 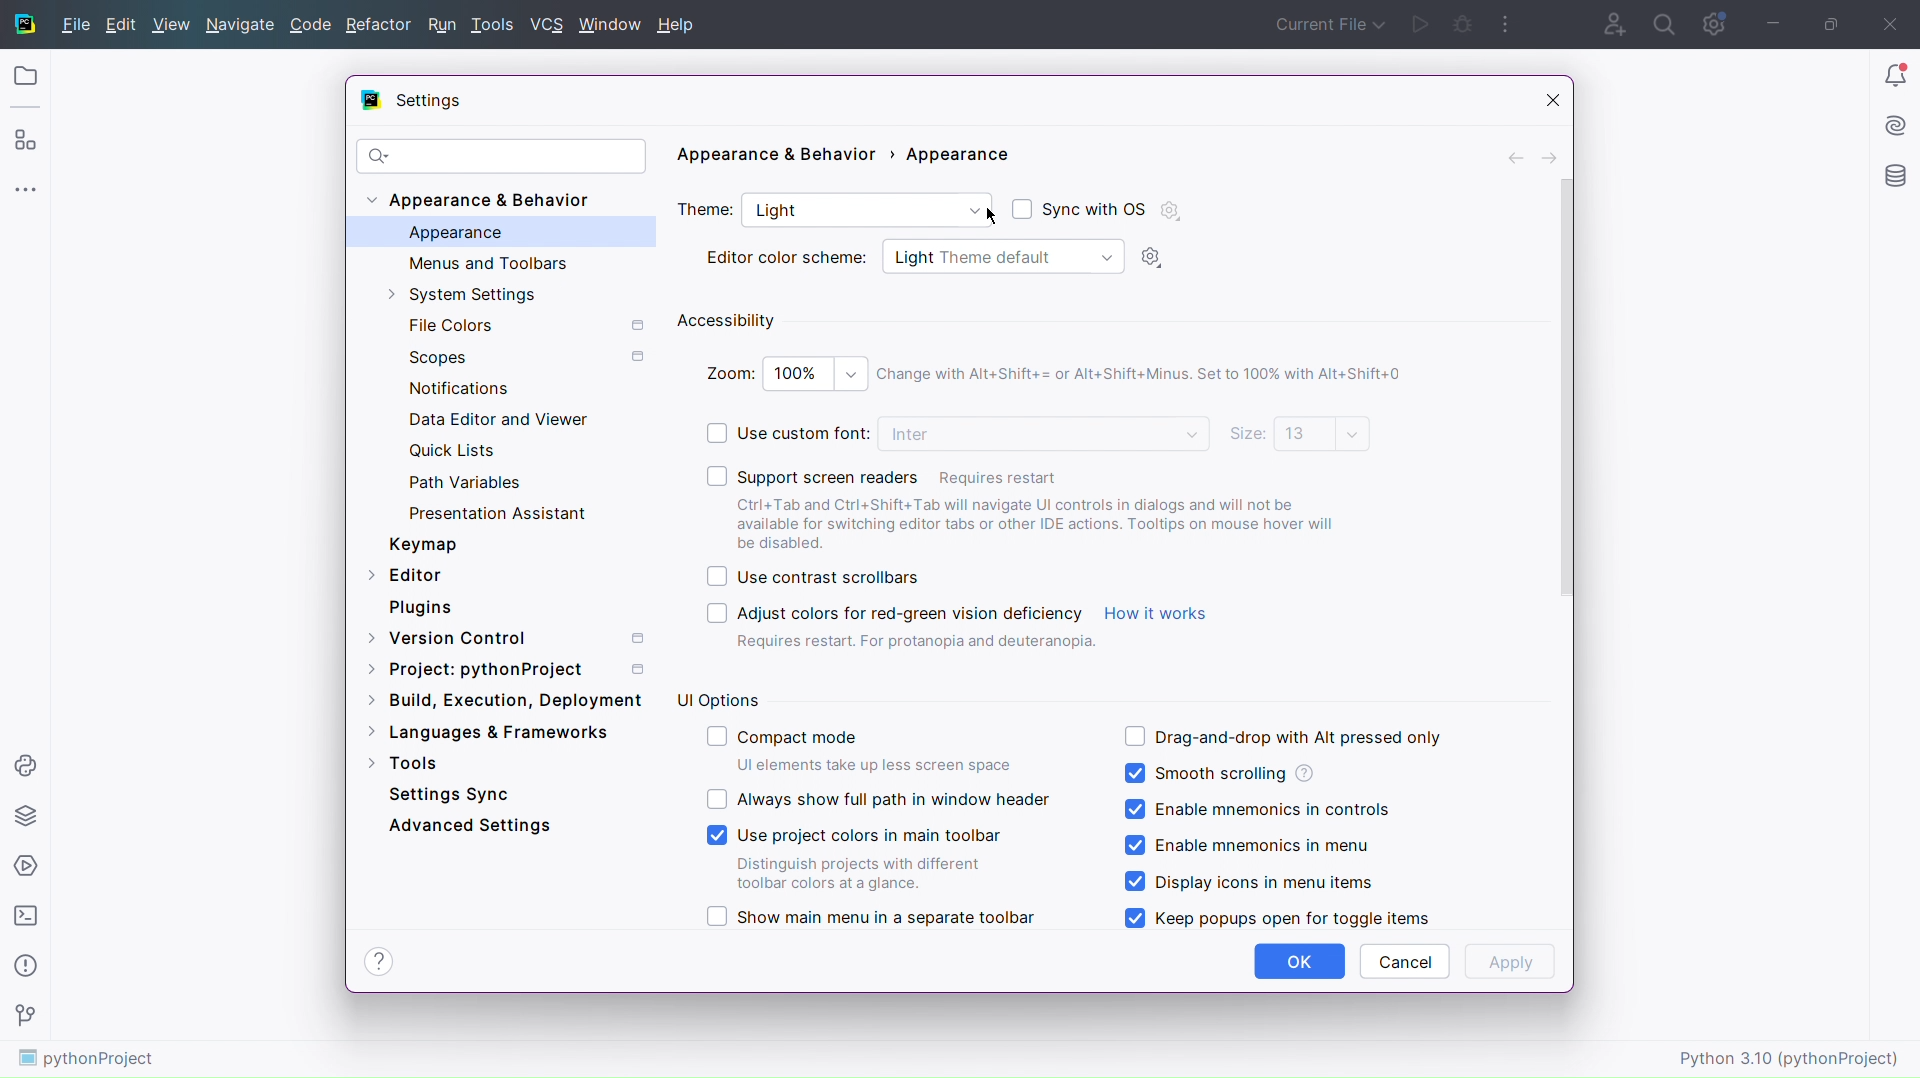 I want to click on Drag-and-drop , so click(x=1282, y=735).